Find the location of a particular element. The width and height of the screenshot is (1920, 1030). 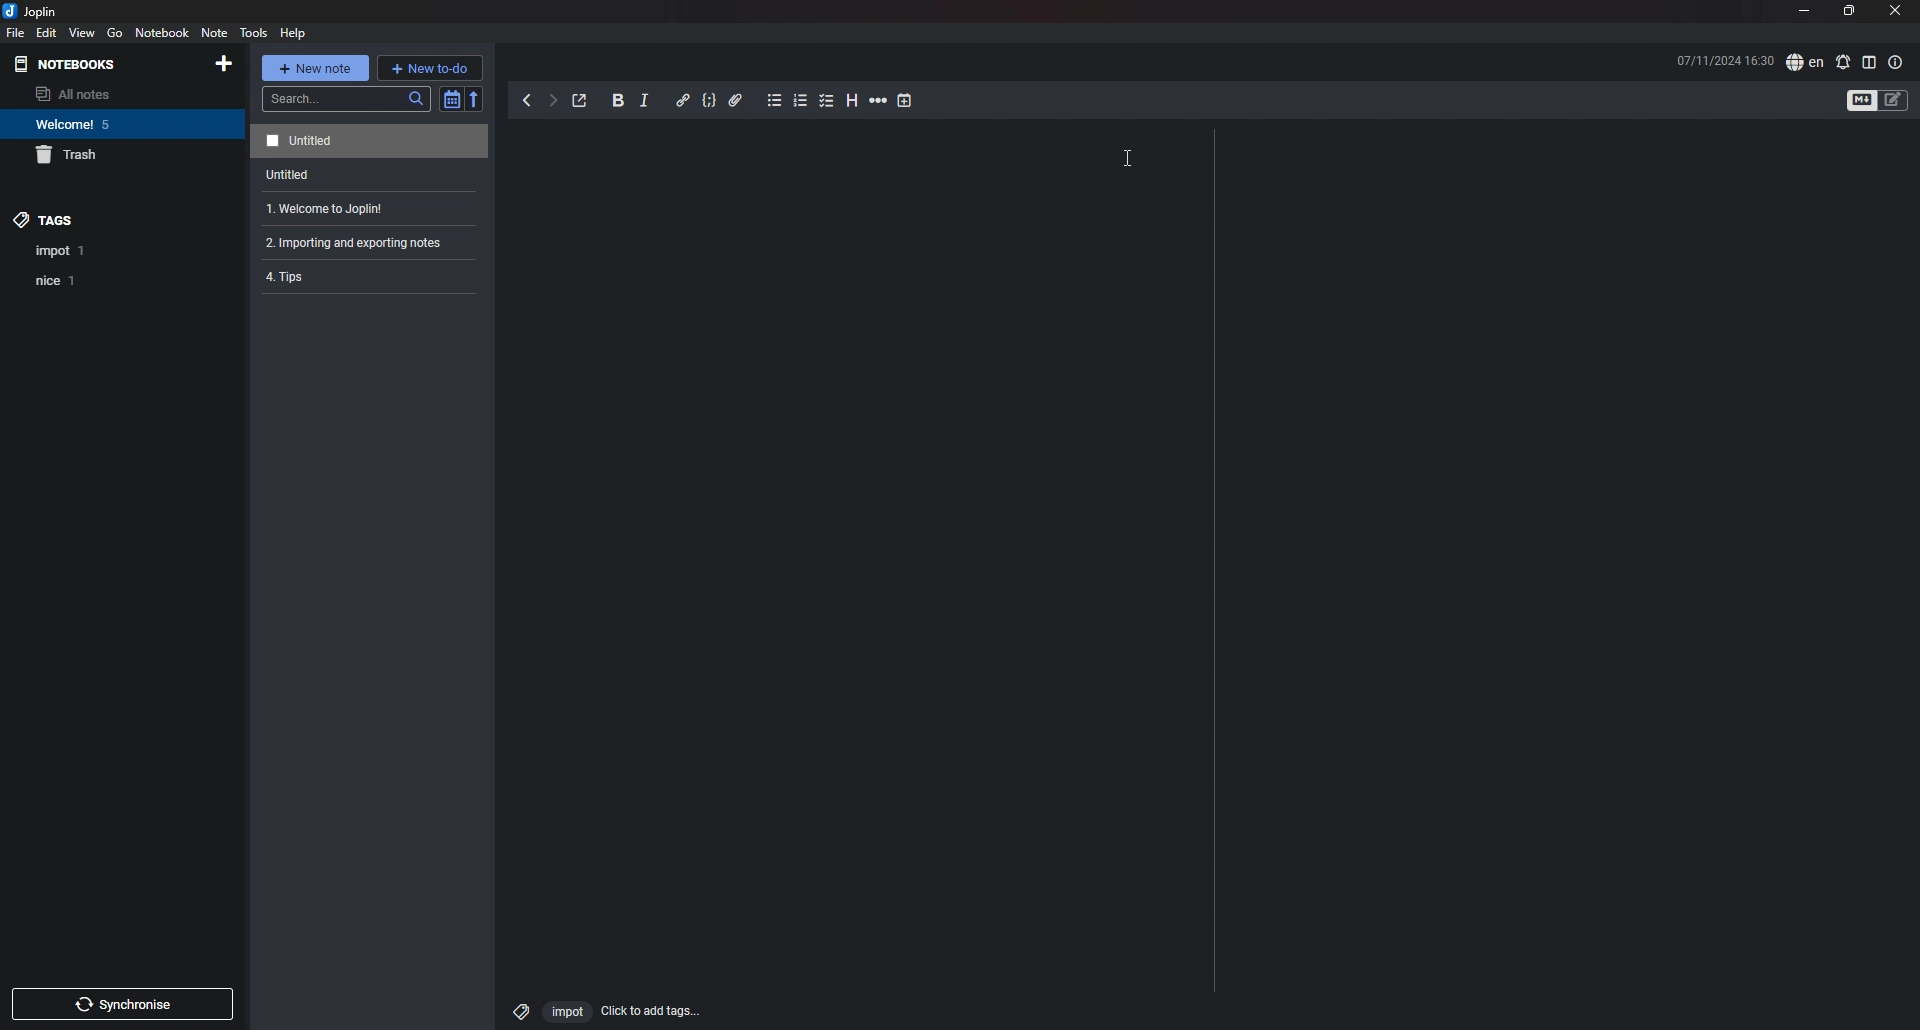

notebooks is located at coordinates (94, 65).